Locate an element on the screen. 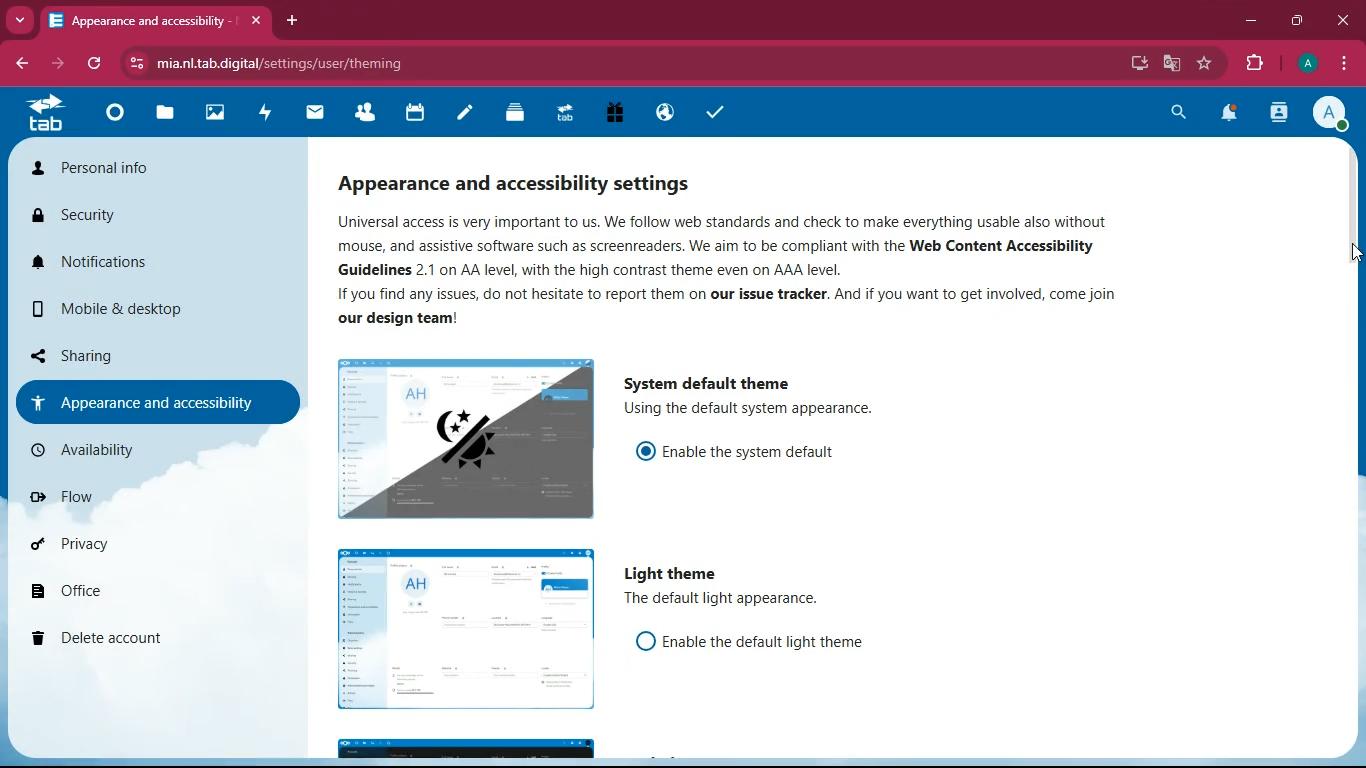  back is located at coordinates (20, 64).